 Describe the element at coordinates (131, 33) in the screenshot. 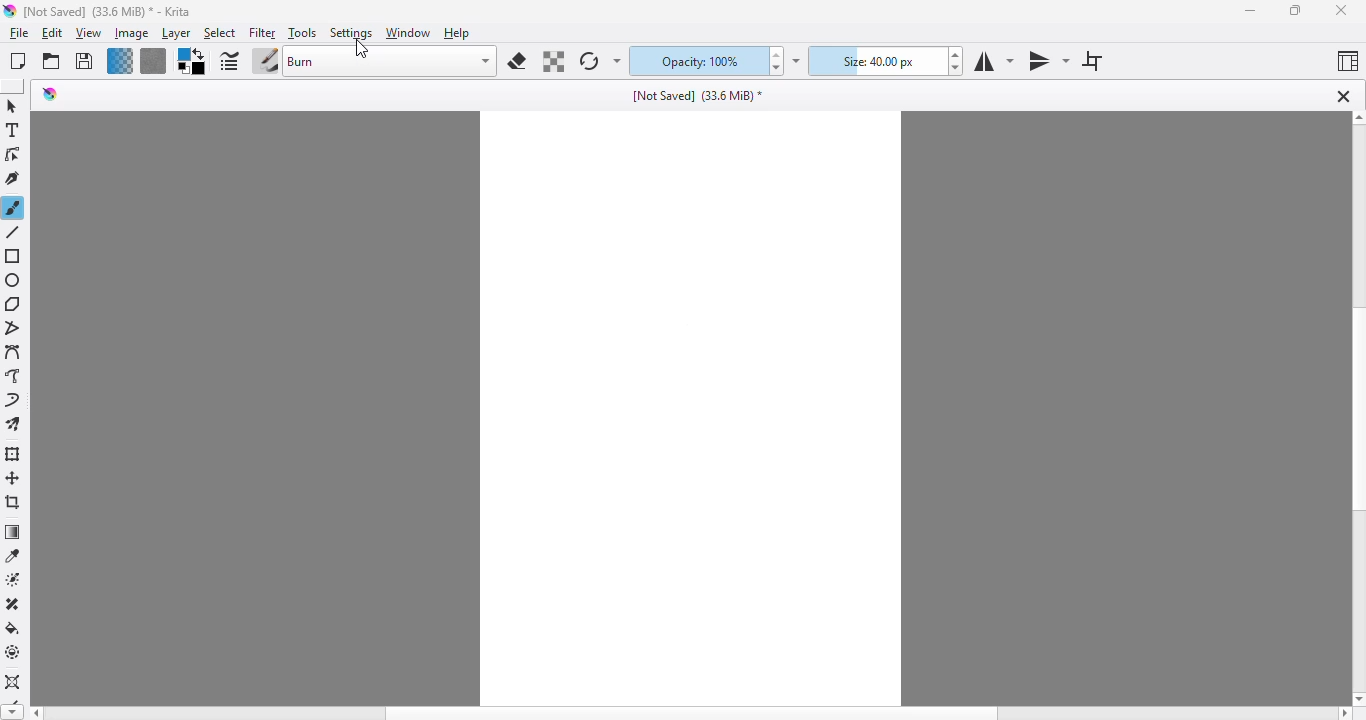

I see `image` at that location.